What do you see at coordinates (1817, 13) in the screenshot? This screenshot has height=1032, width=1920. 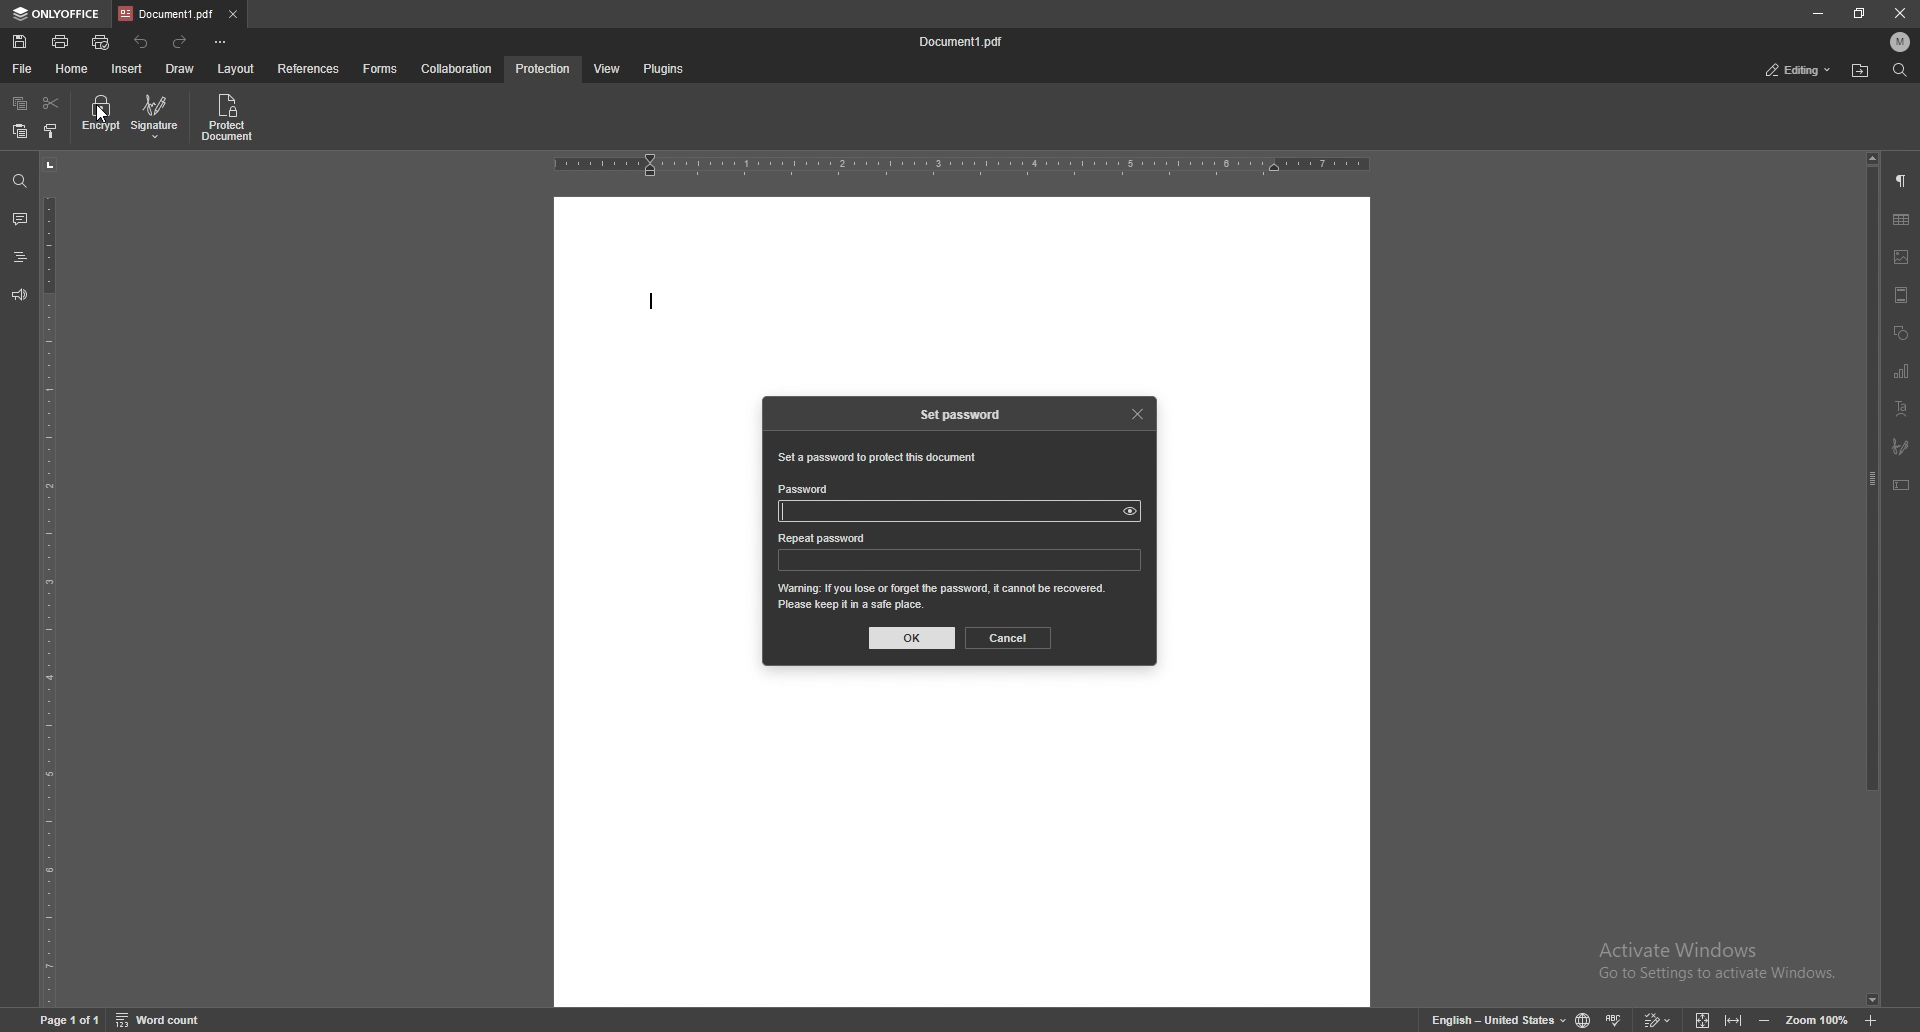 I see `minimize` at bounding box center [1817, 13].